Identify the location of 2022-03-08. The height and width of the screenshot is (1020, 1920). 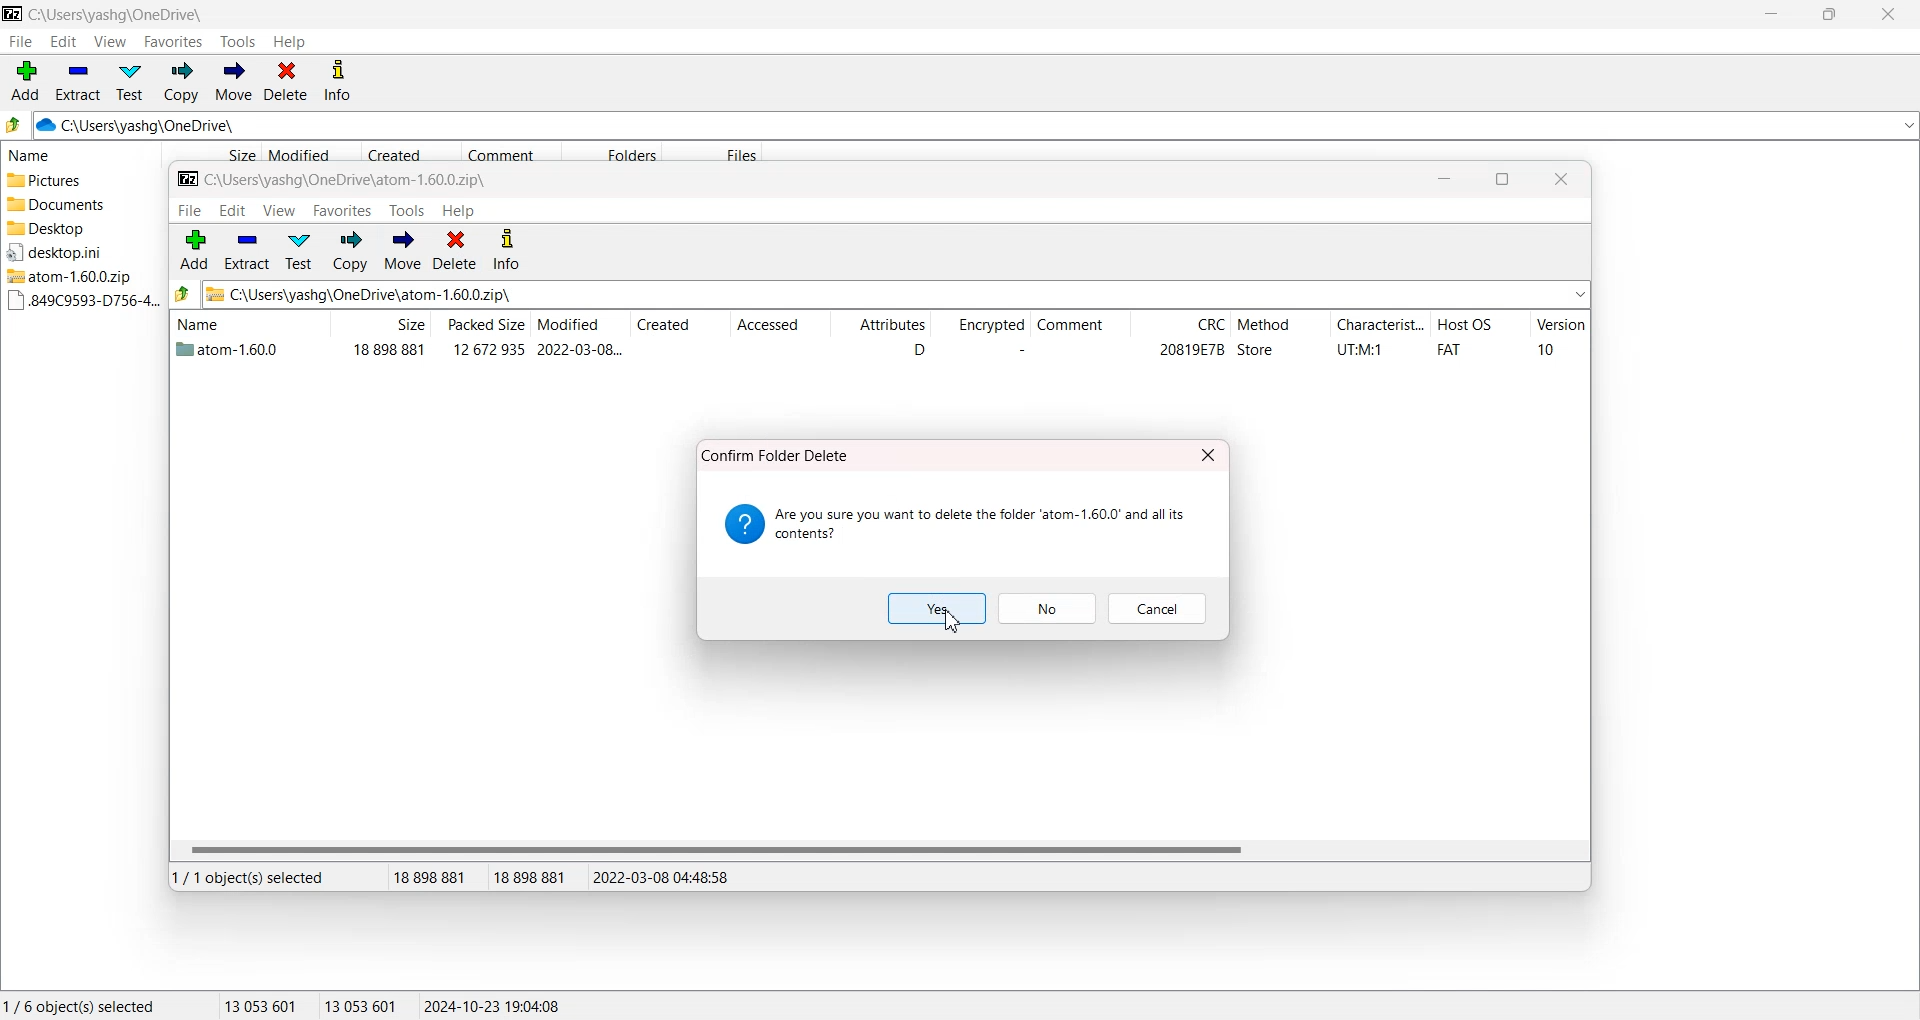
(580, 349).